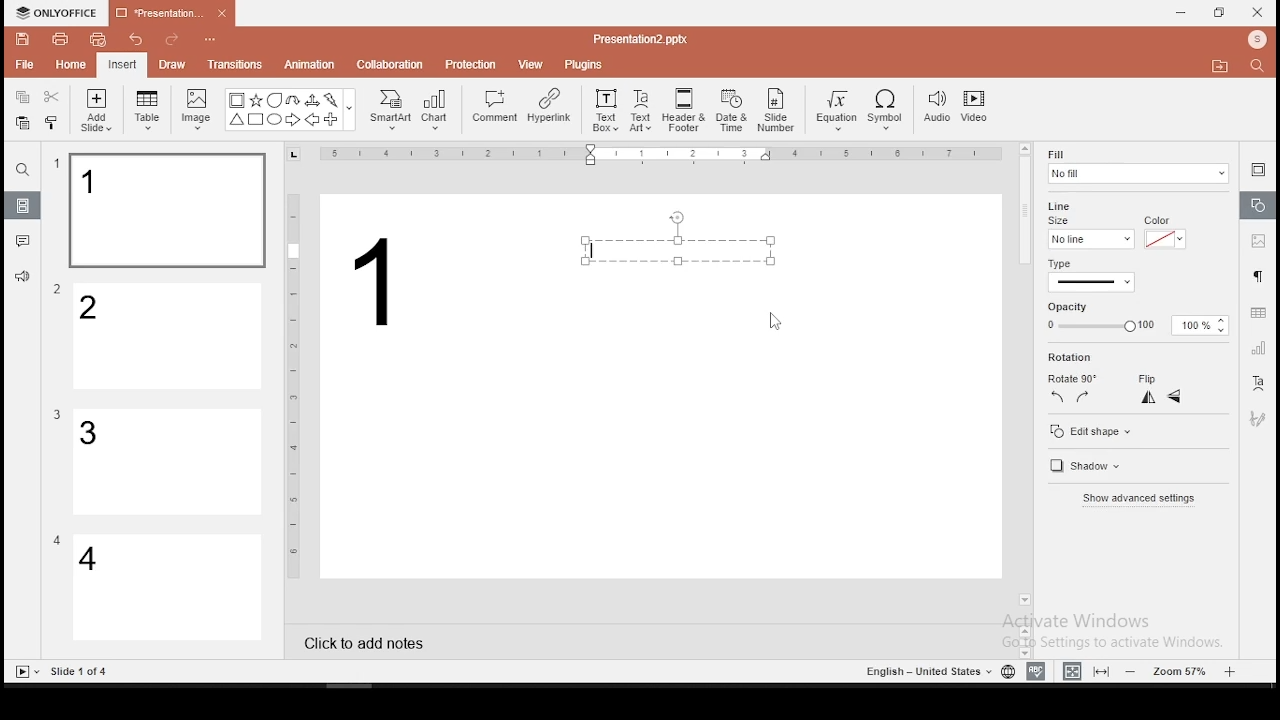 The height and width of the screenshot is (720, 1280). Describe the element at coordinates (22, 97) in the screenshot. I see `copy` at that location.